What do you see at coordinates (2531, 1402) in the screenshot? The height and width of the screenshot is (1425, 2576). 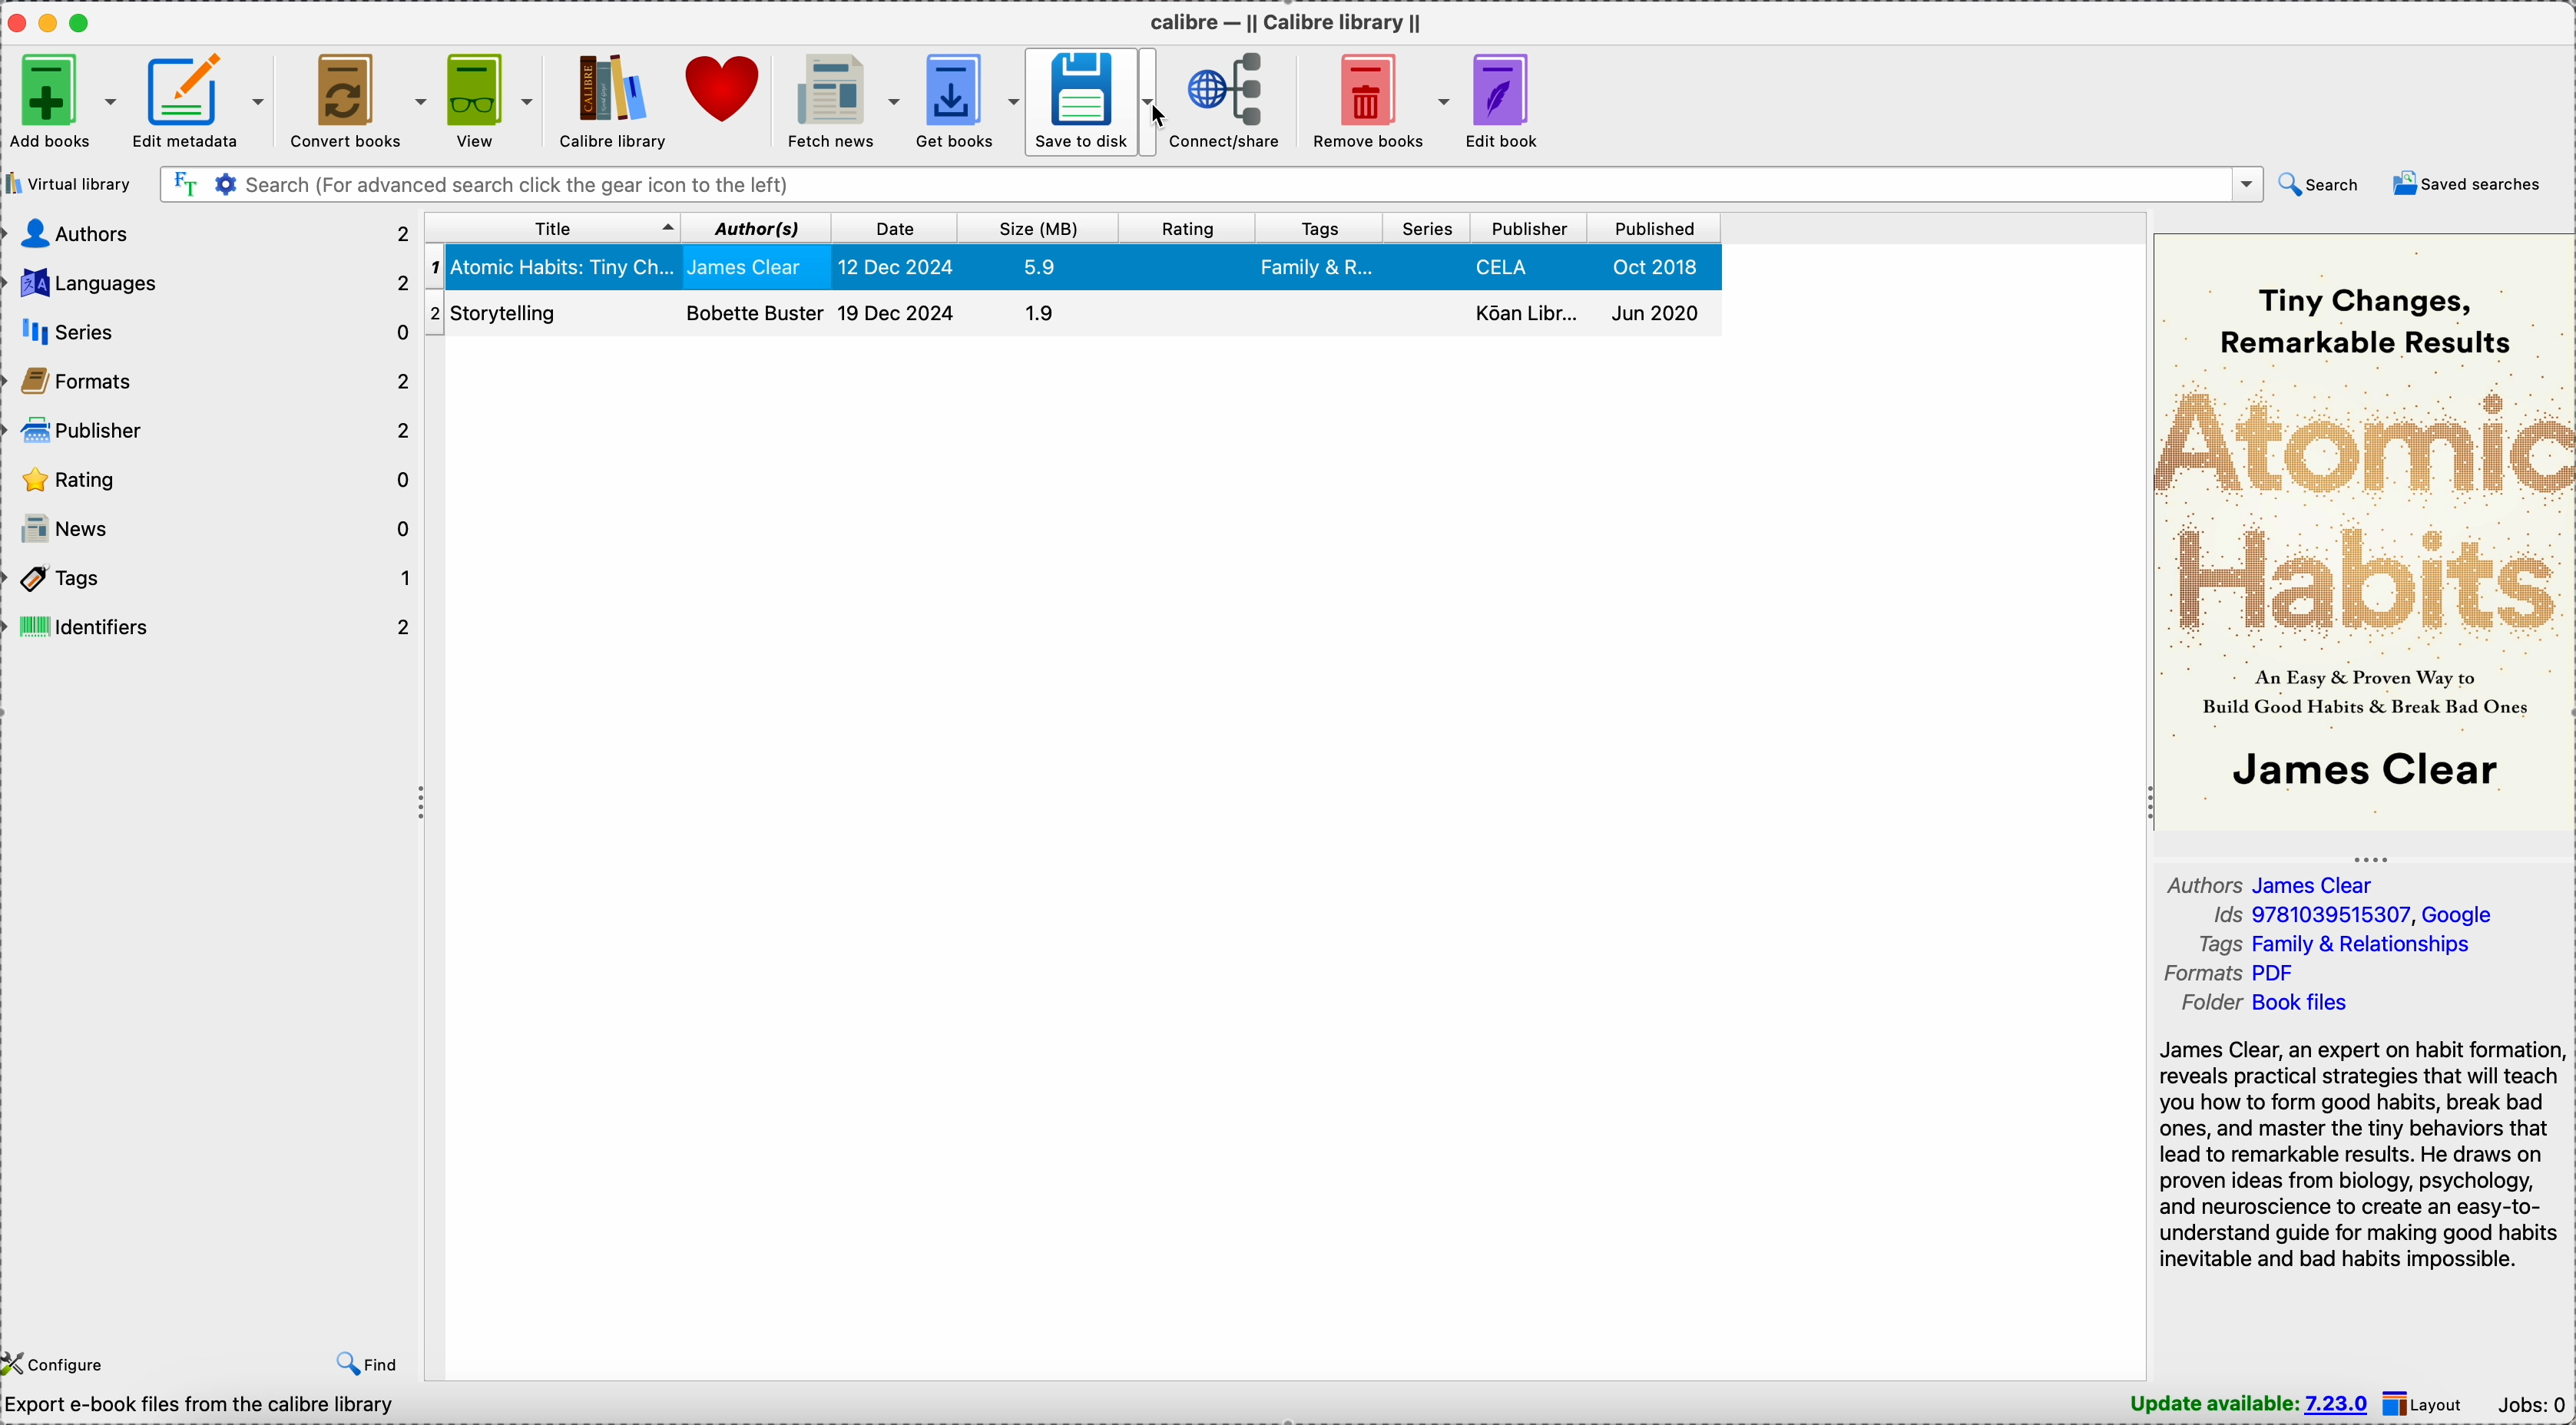 I see `Jobs: 0` at bounding box center [2531, 1402].